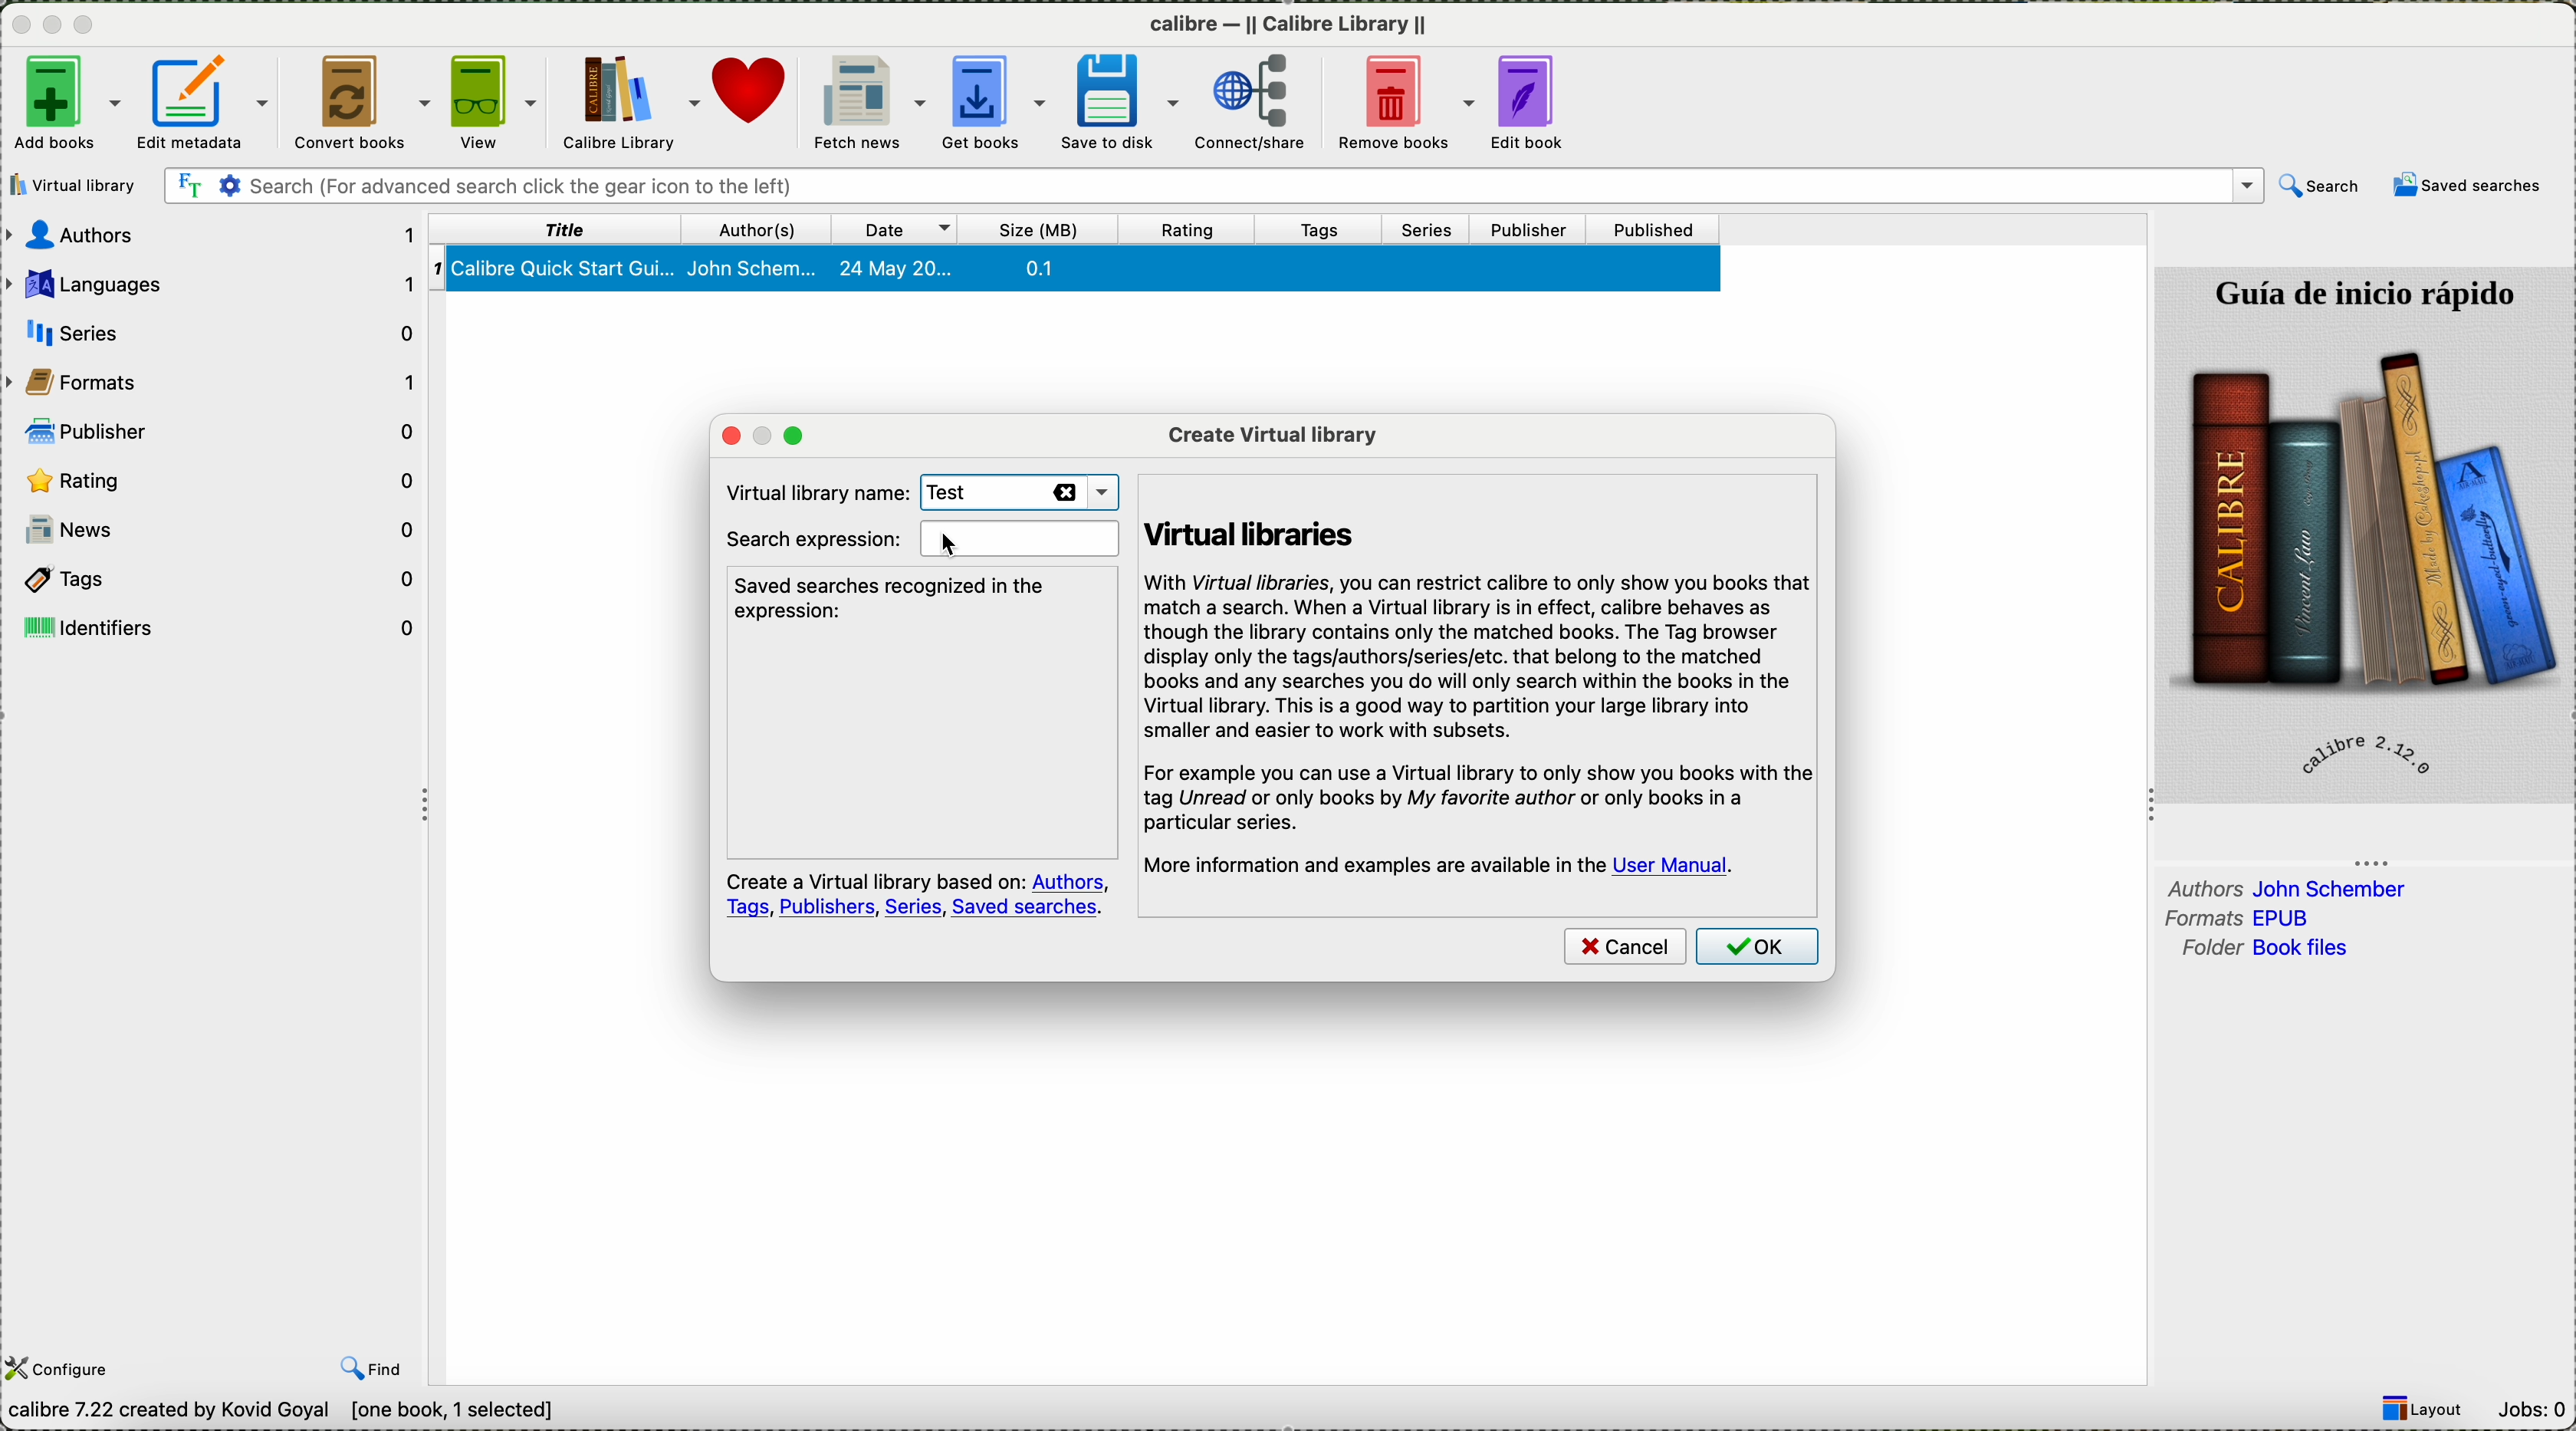 The height and width of the screenshot is (1431, 2576). Describe the element at coordinates (206, 102) in the screenshot. I see `edit metadata` at that location.